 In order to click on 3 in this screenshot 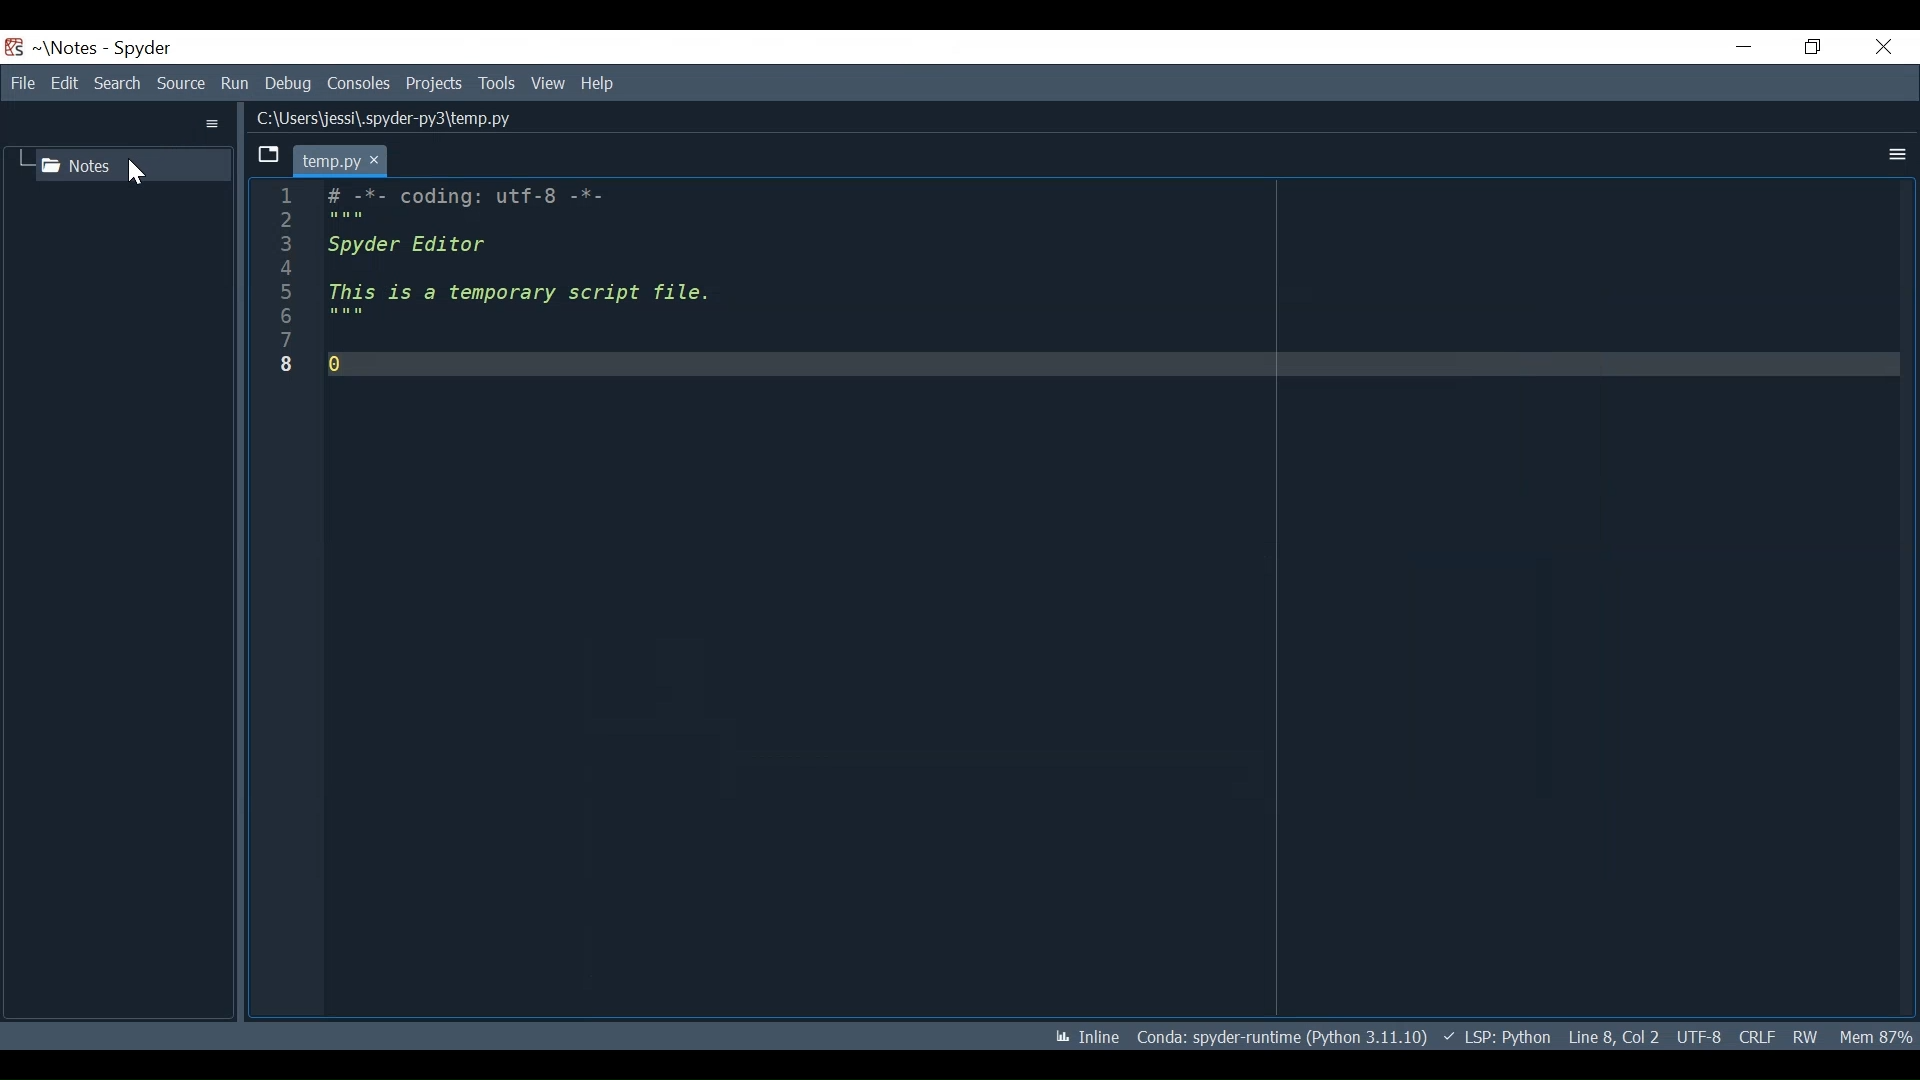, I will do `click(285, 243)`.